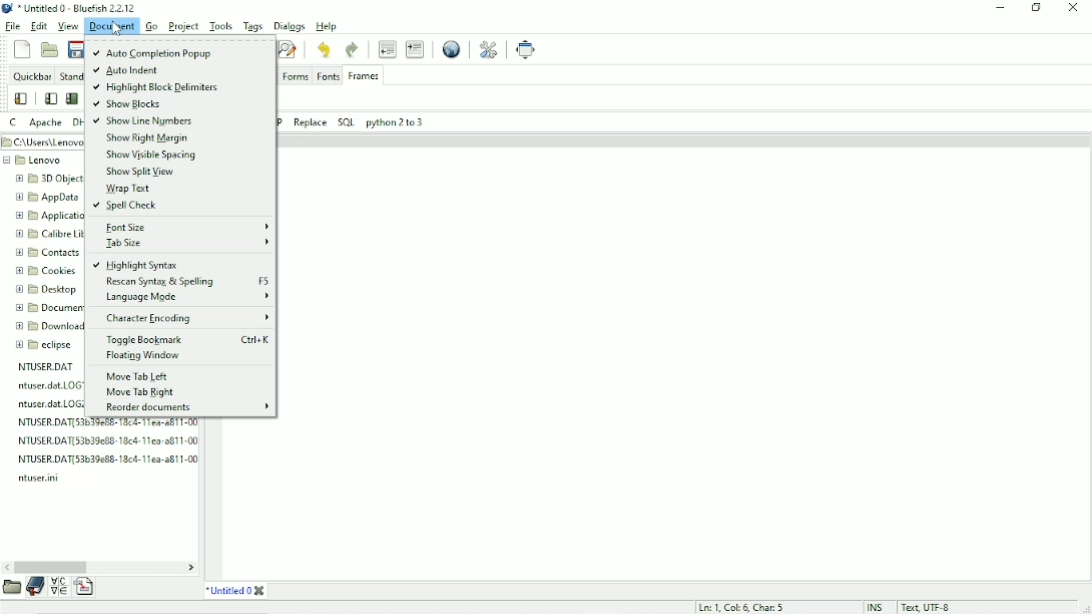 This screenshot has height=614, width=1092. I want to click on Tags, so click(248, 25).